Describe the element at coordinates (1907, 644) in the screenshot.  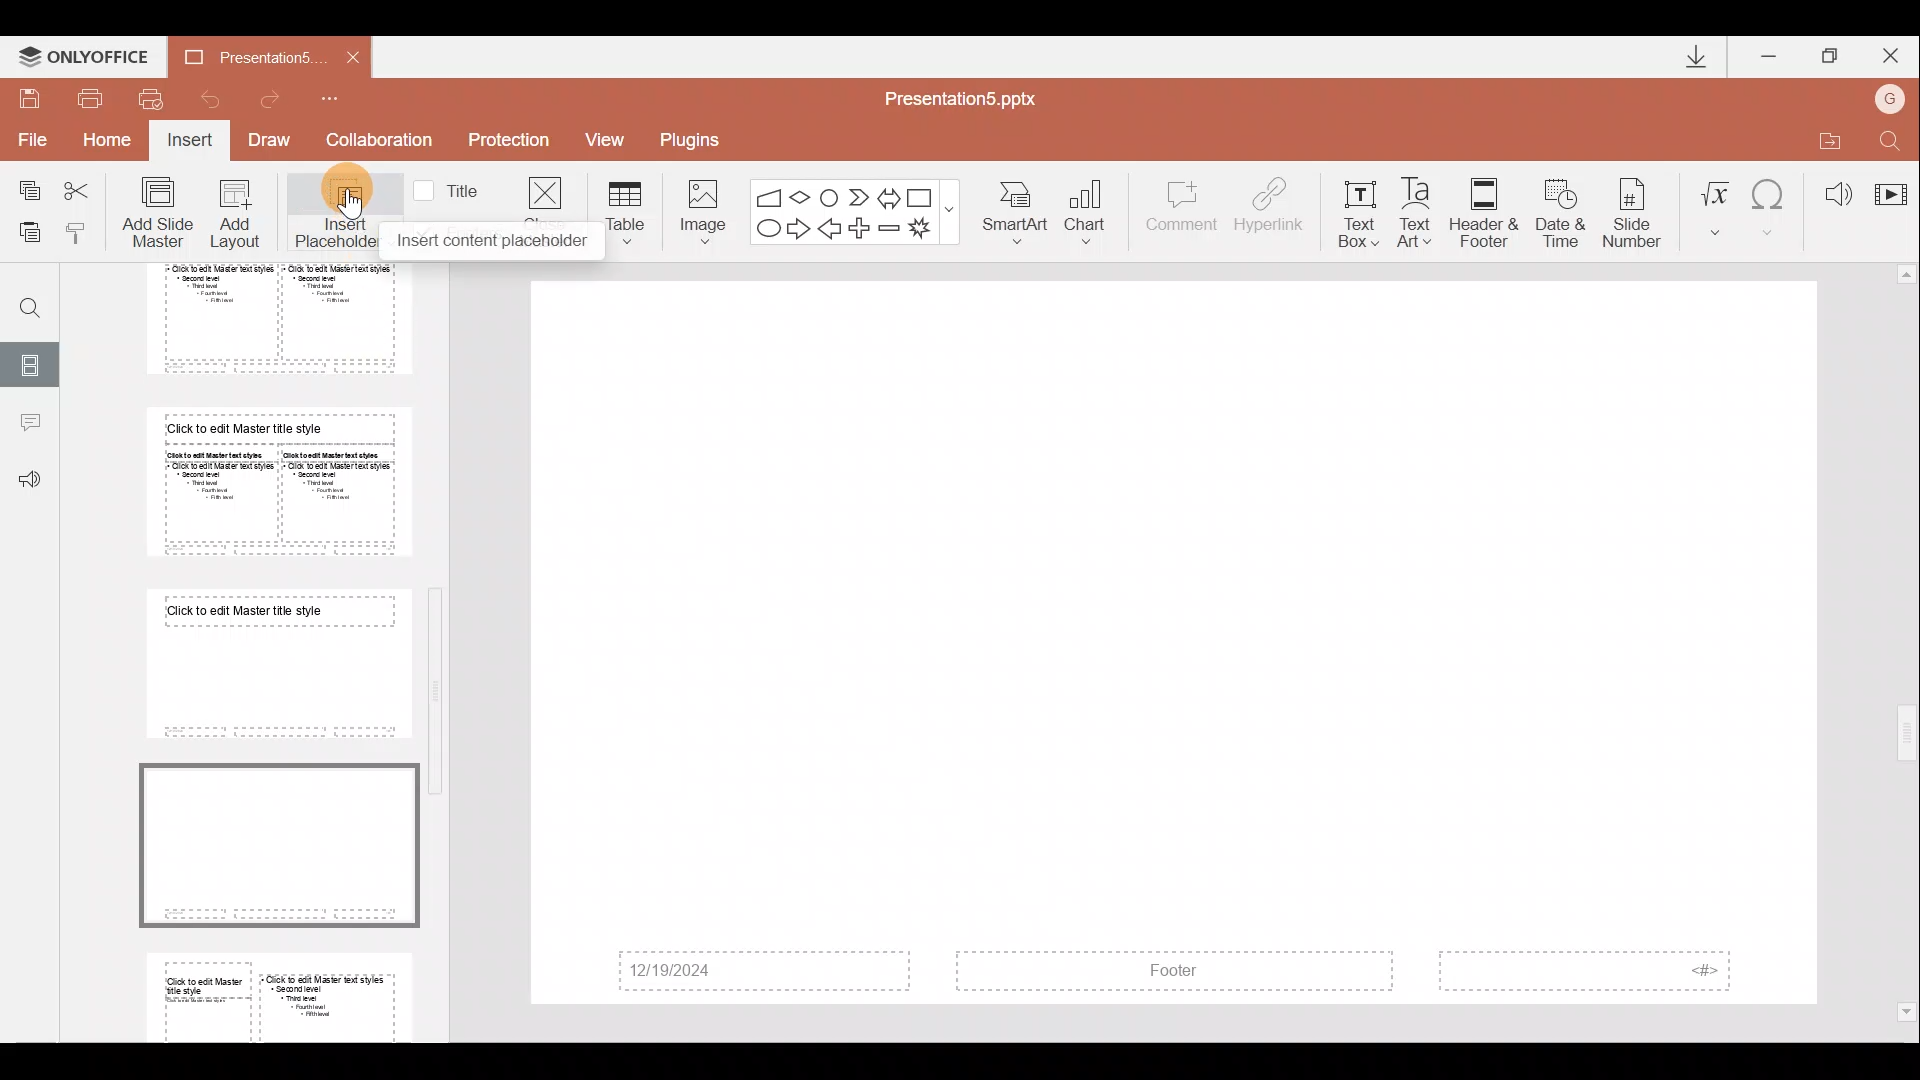
I see `Scroll bar` at that location.